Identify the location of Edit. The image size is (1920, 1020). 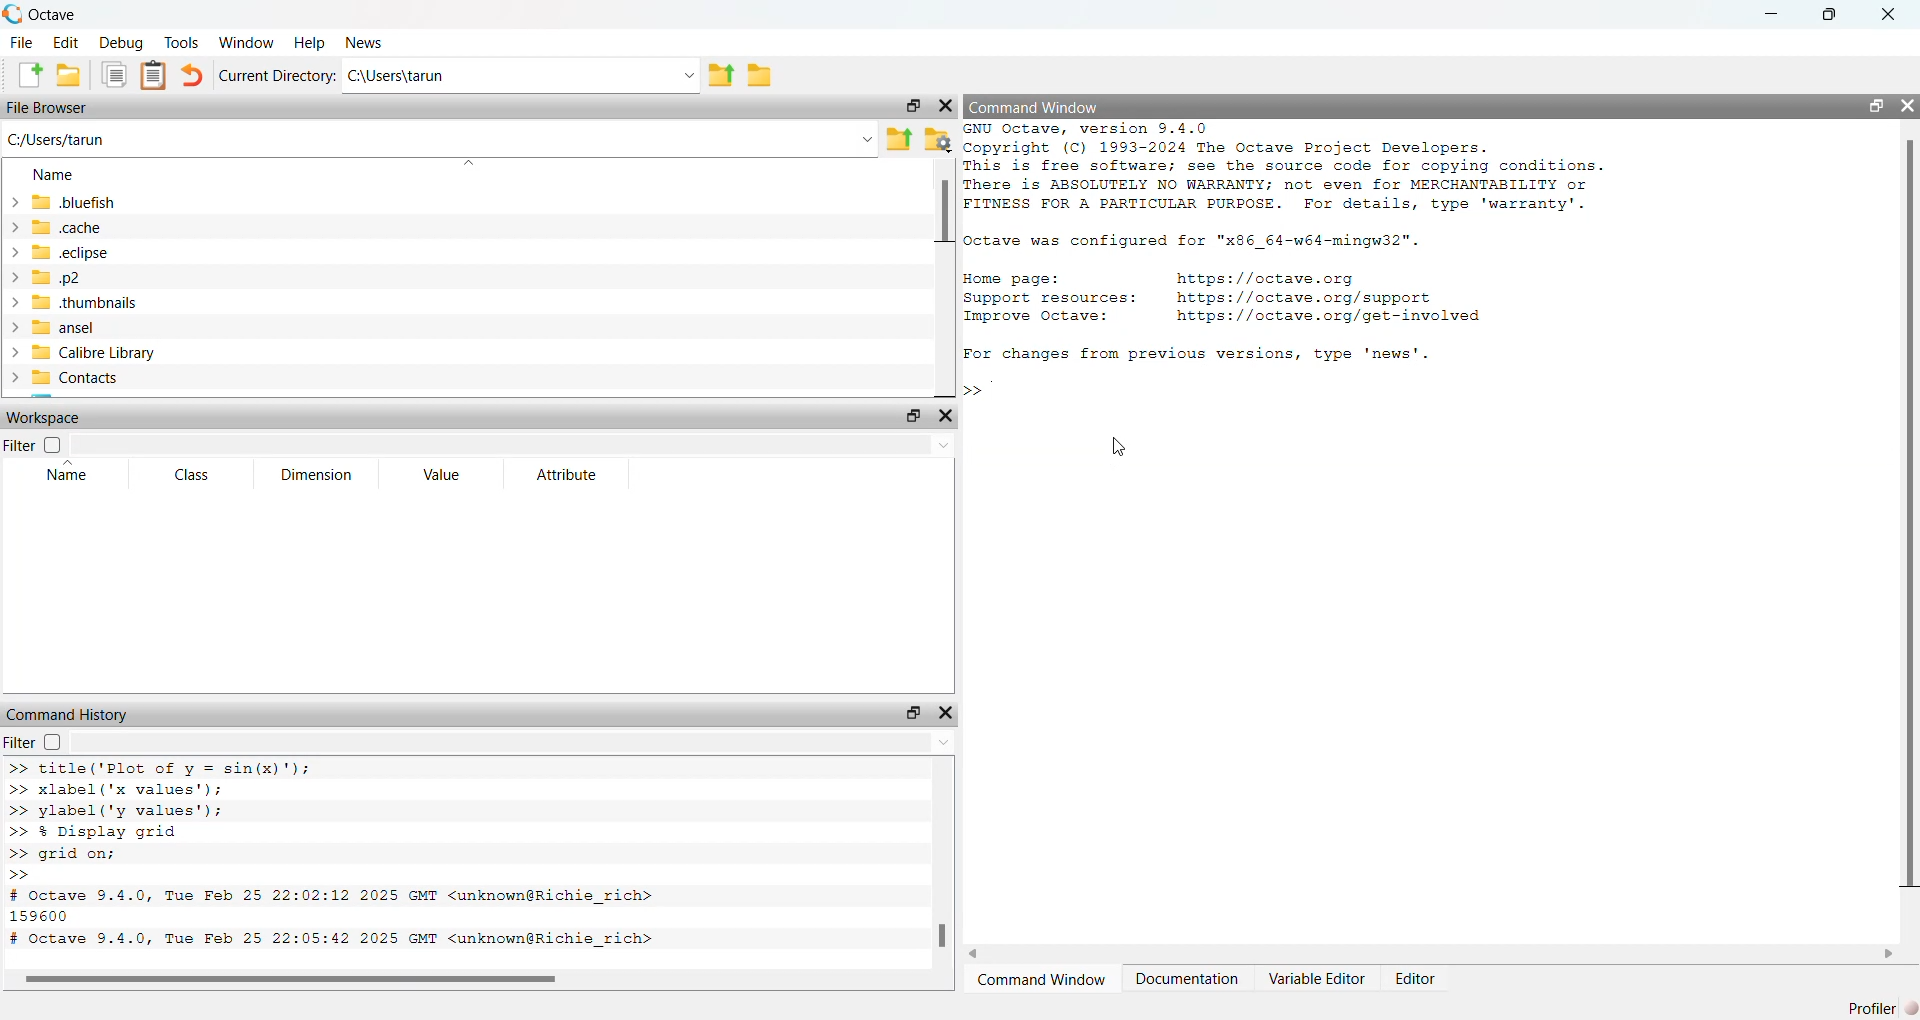
(66, 44).